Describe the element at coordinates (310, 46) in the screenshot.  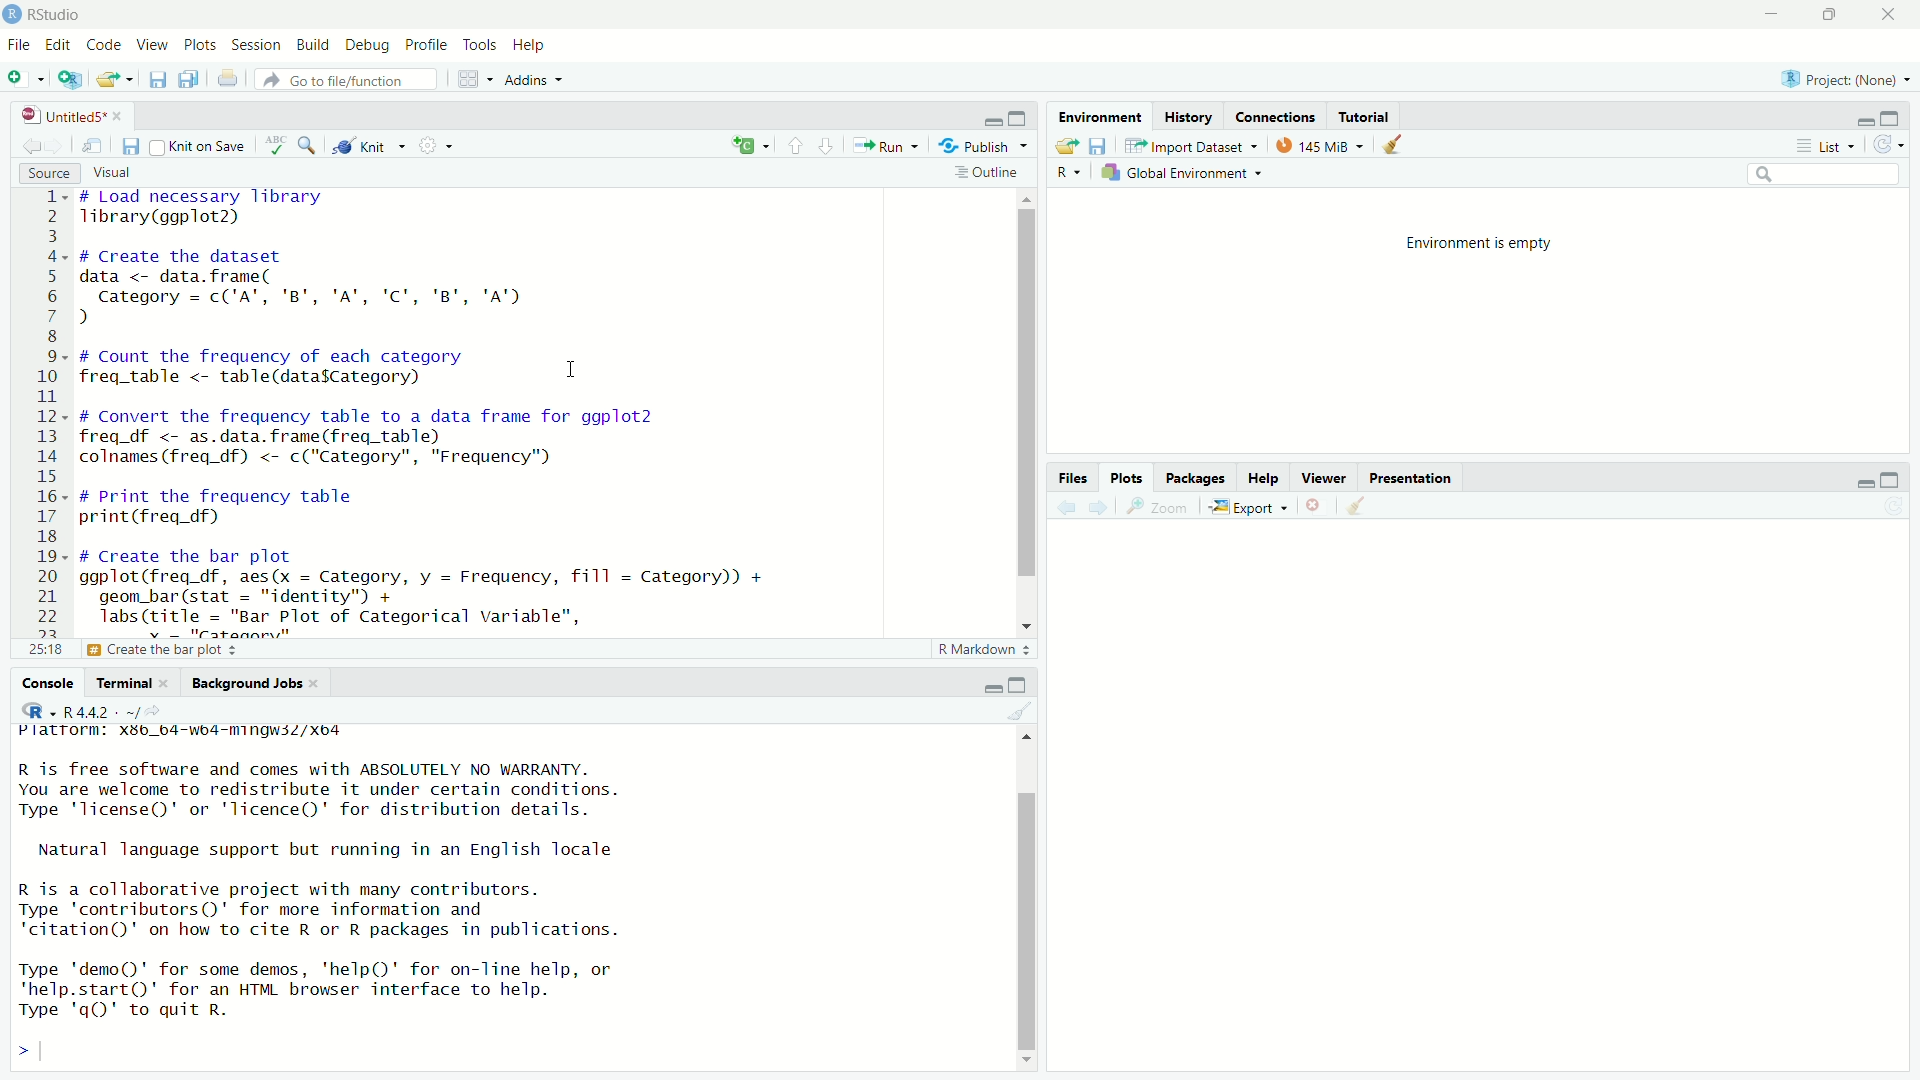
I see `build` at that location.